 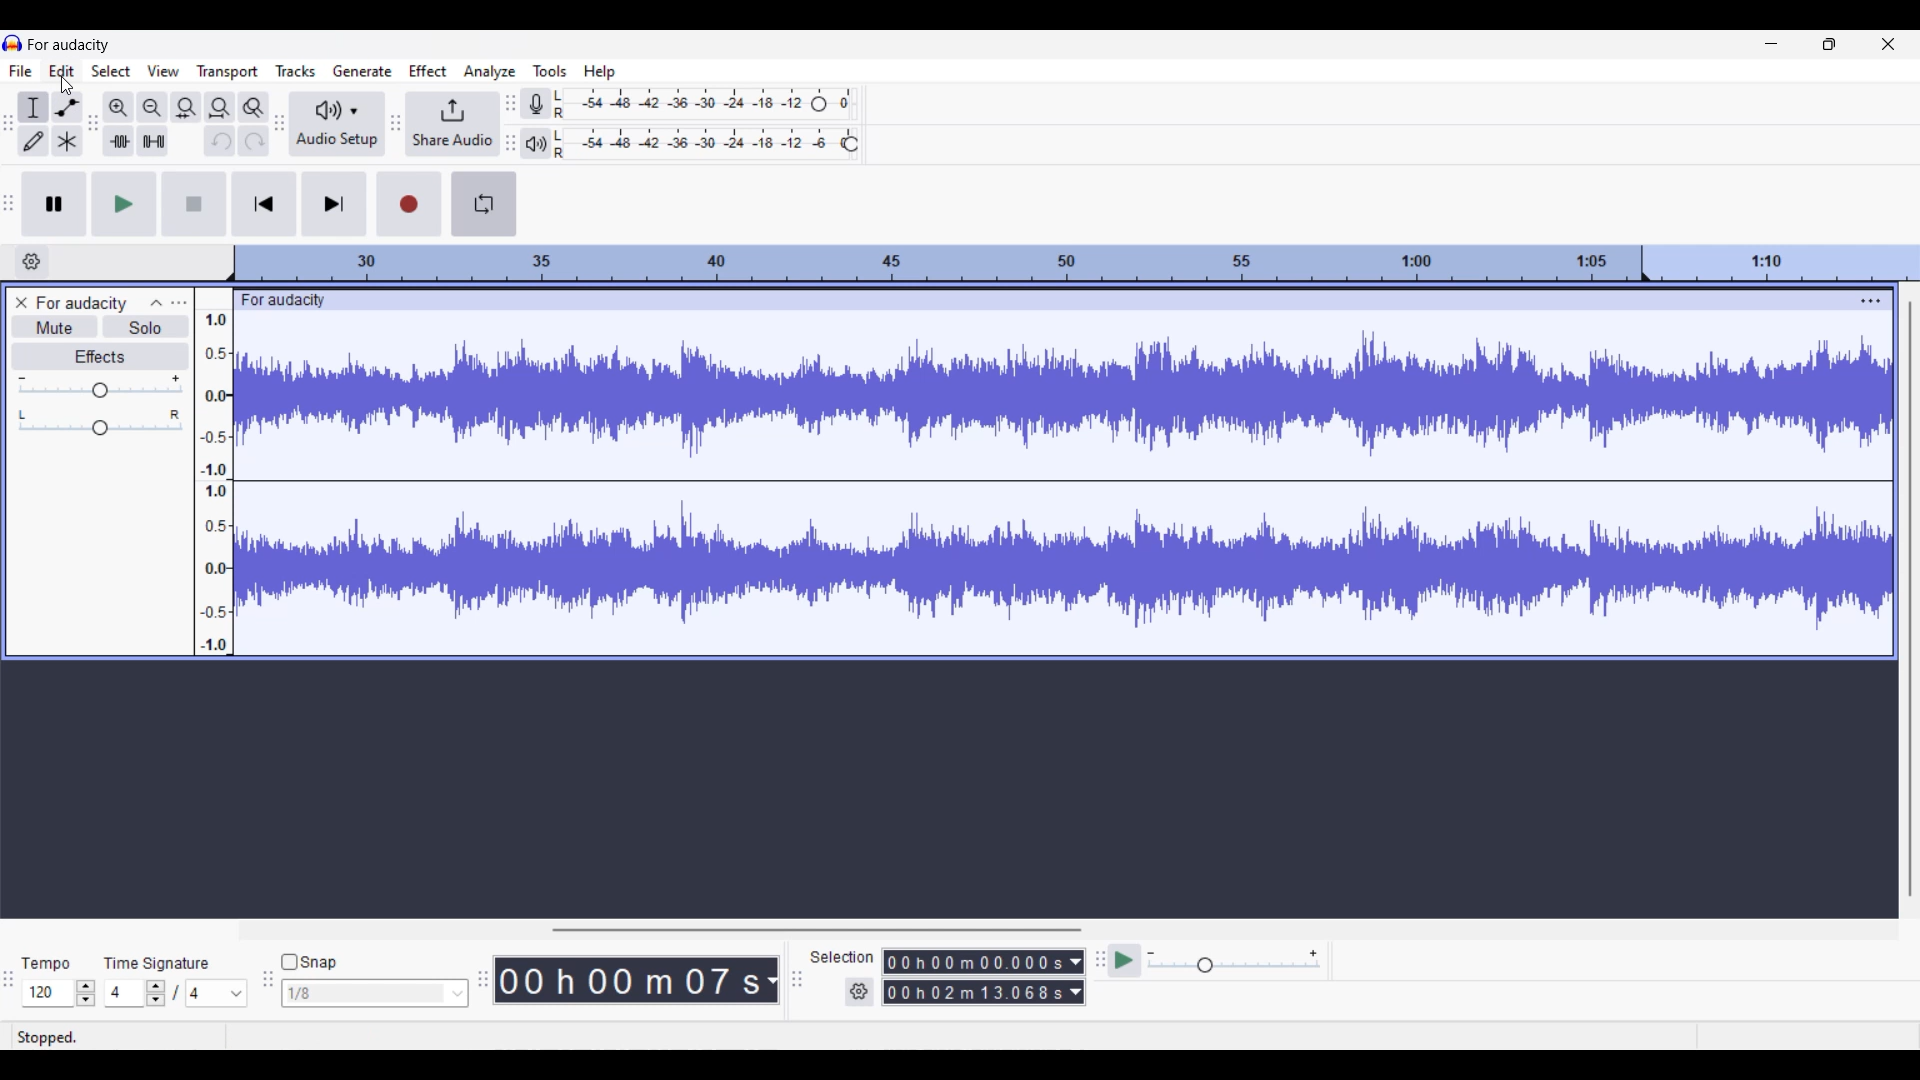 I want to click on Skip/Select to start, so click(x=265, y=204).